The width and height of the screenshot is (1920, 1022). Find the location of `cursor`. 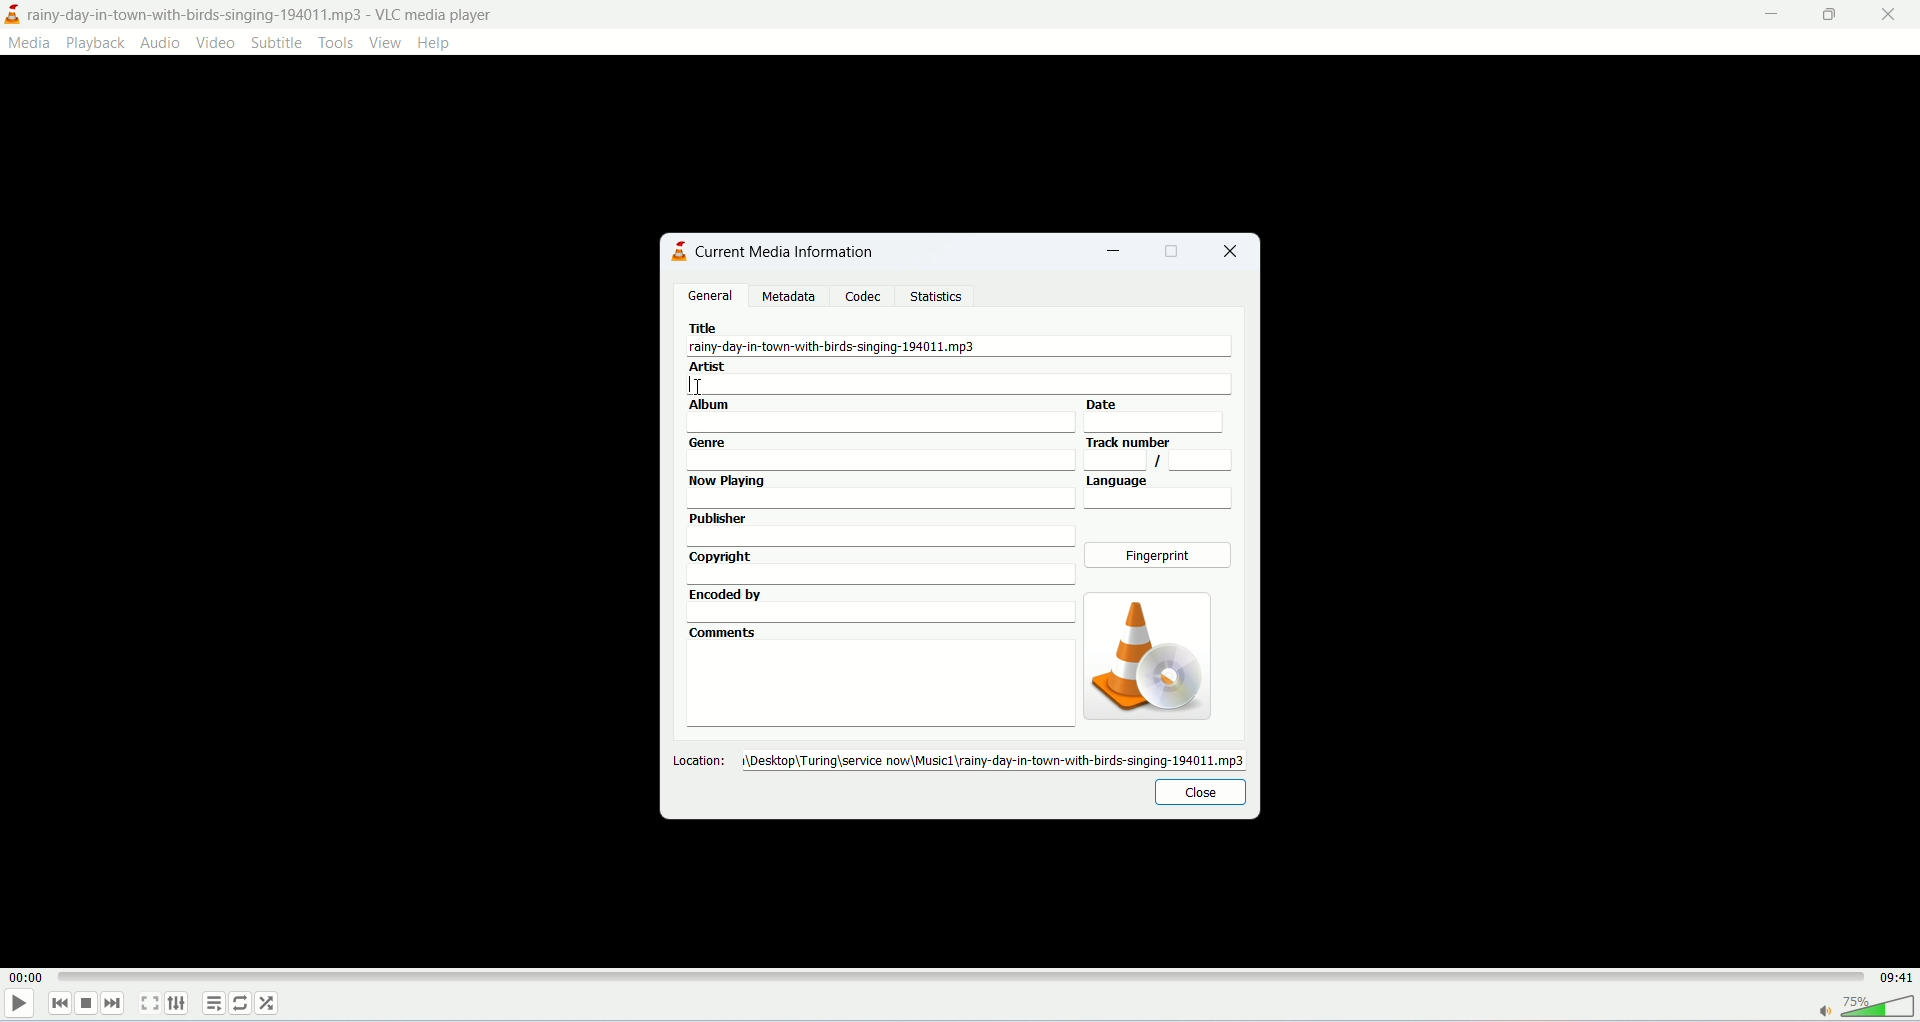

cursor is located at coordinates (695, 385).